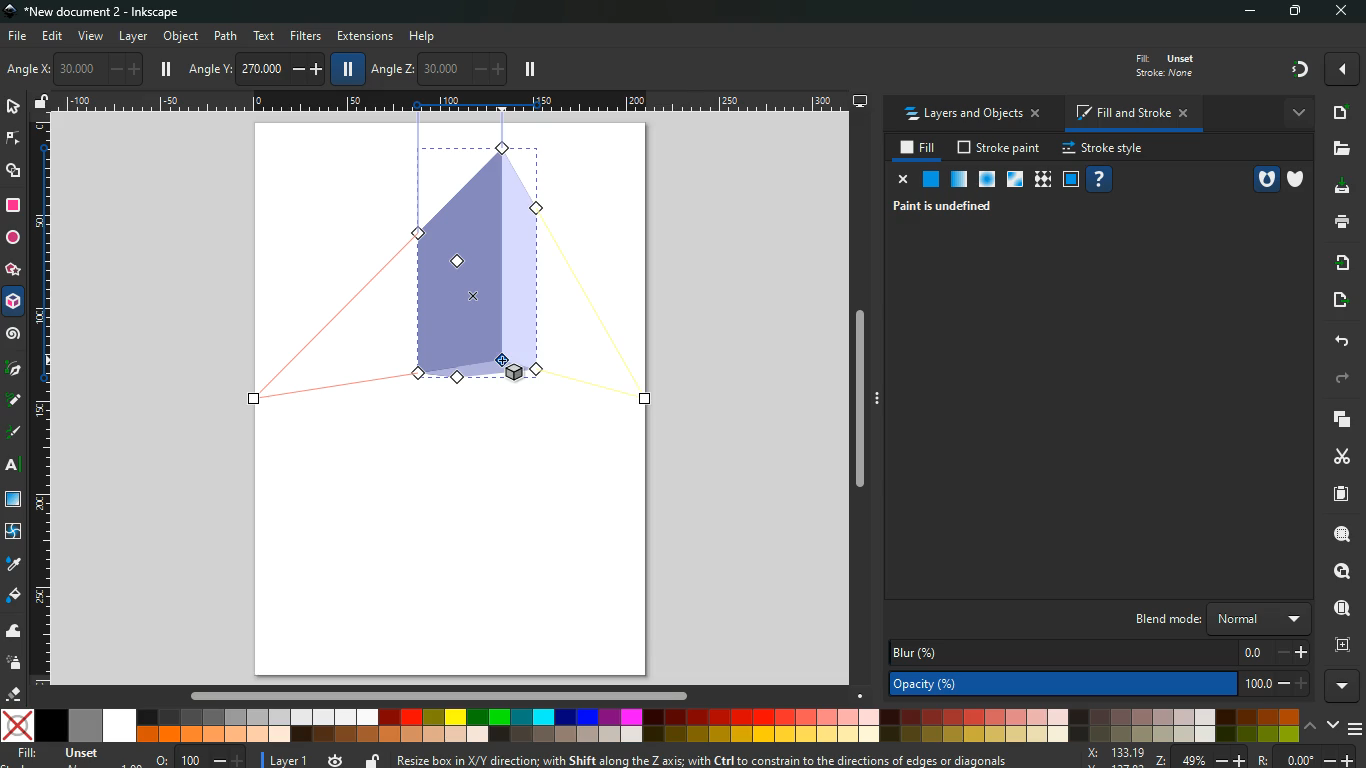  What do you see at coordinates (900, 180) in the screenshot?
I see `cancel` at bounding box center [900, 180].